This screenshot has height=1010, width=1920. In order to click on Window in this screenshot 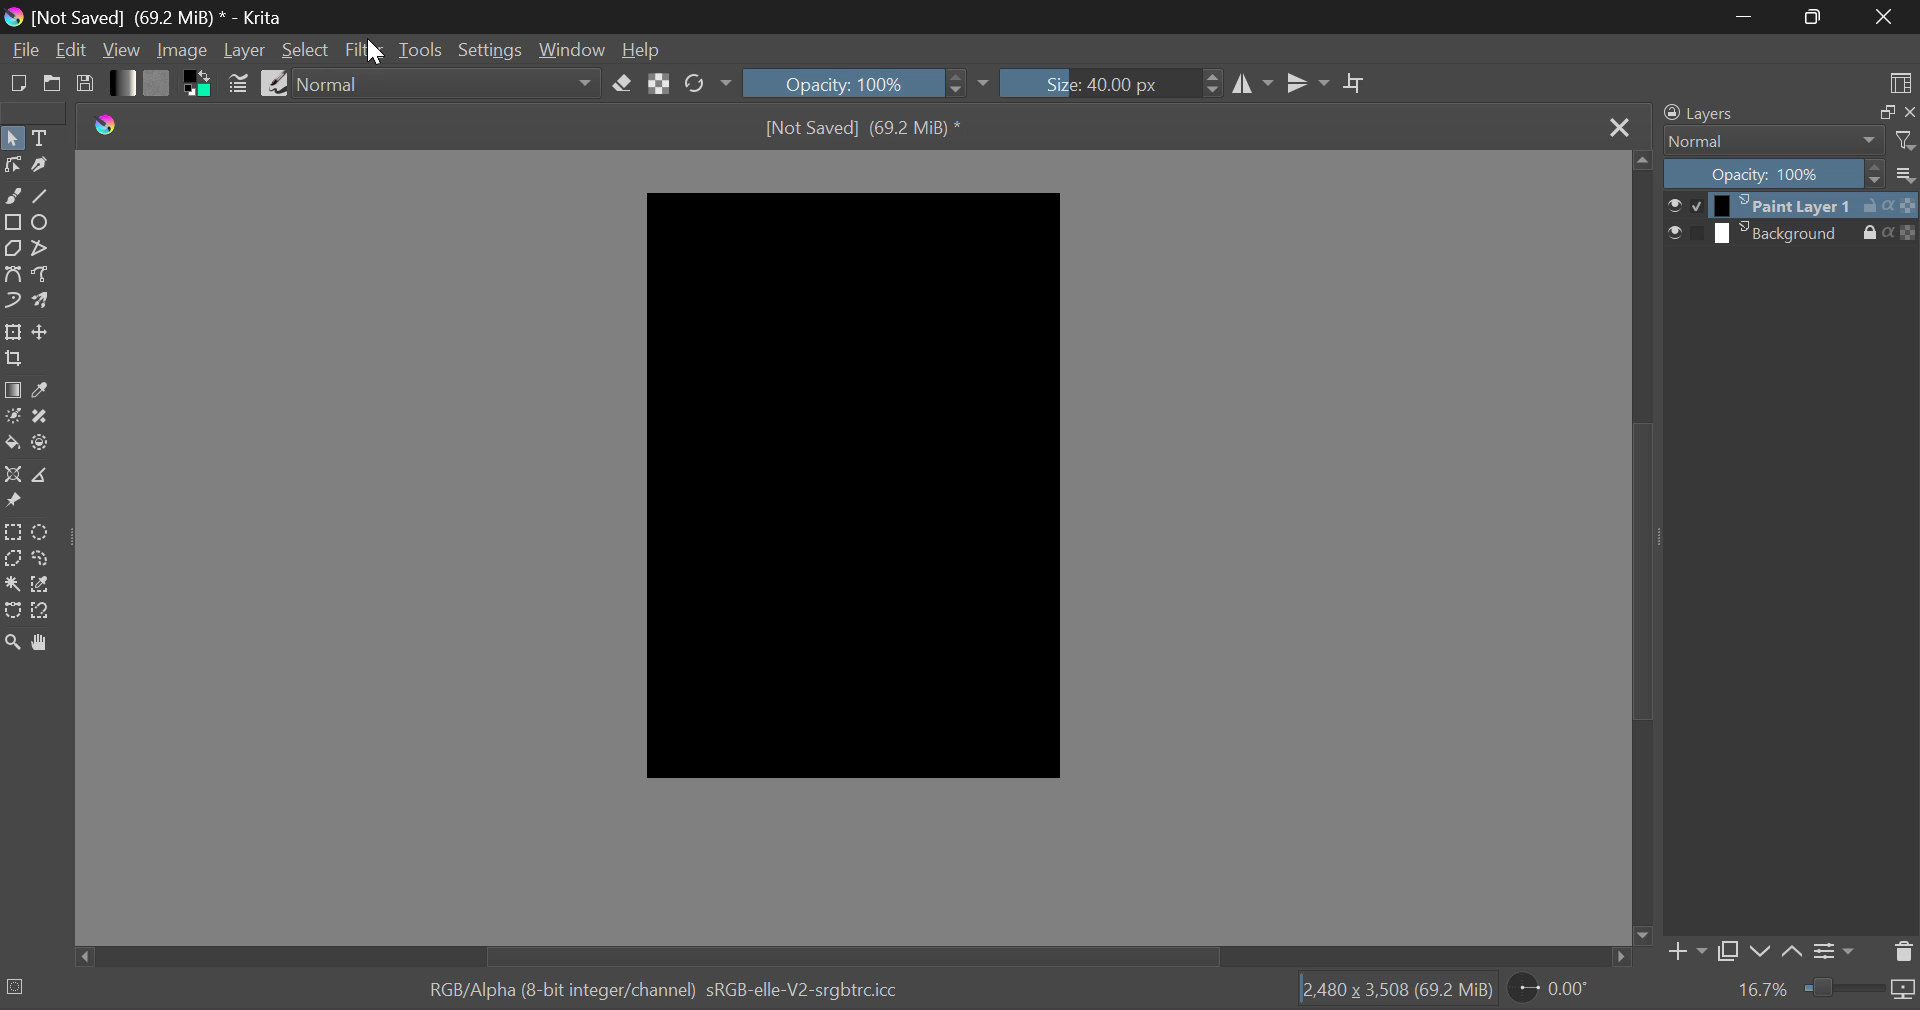, I will do `click(571, 48)`.